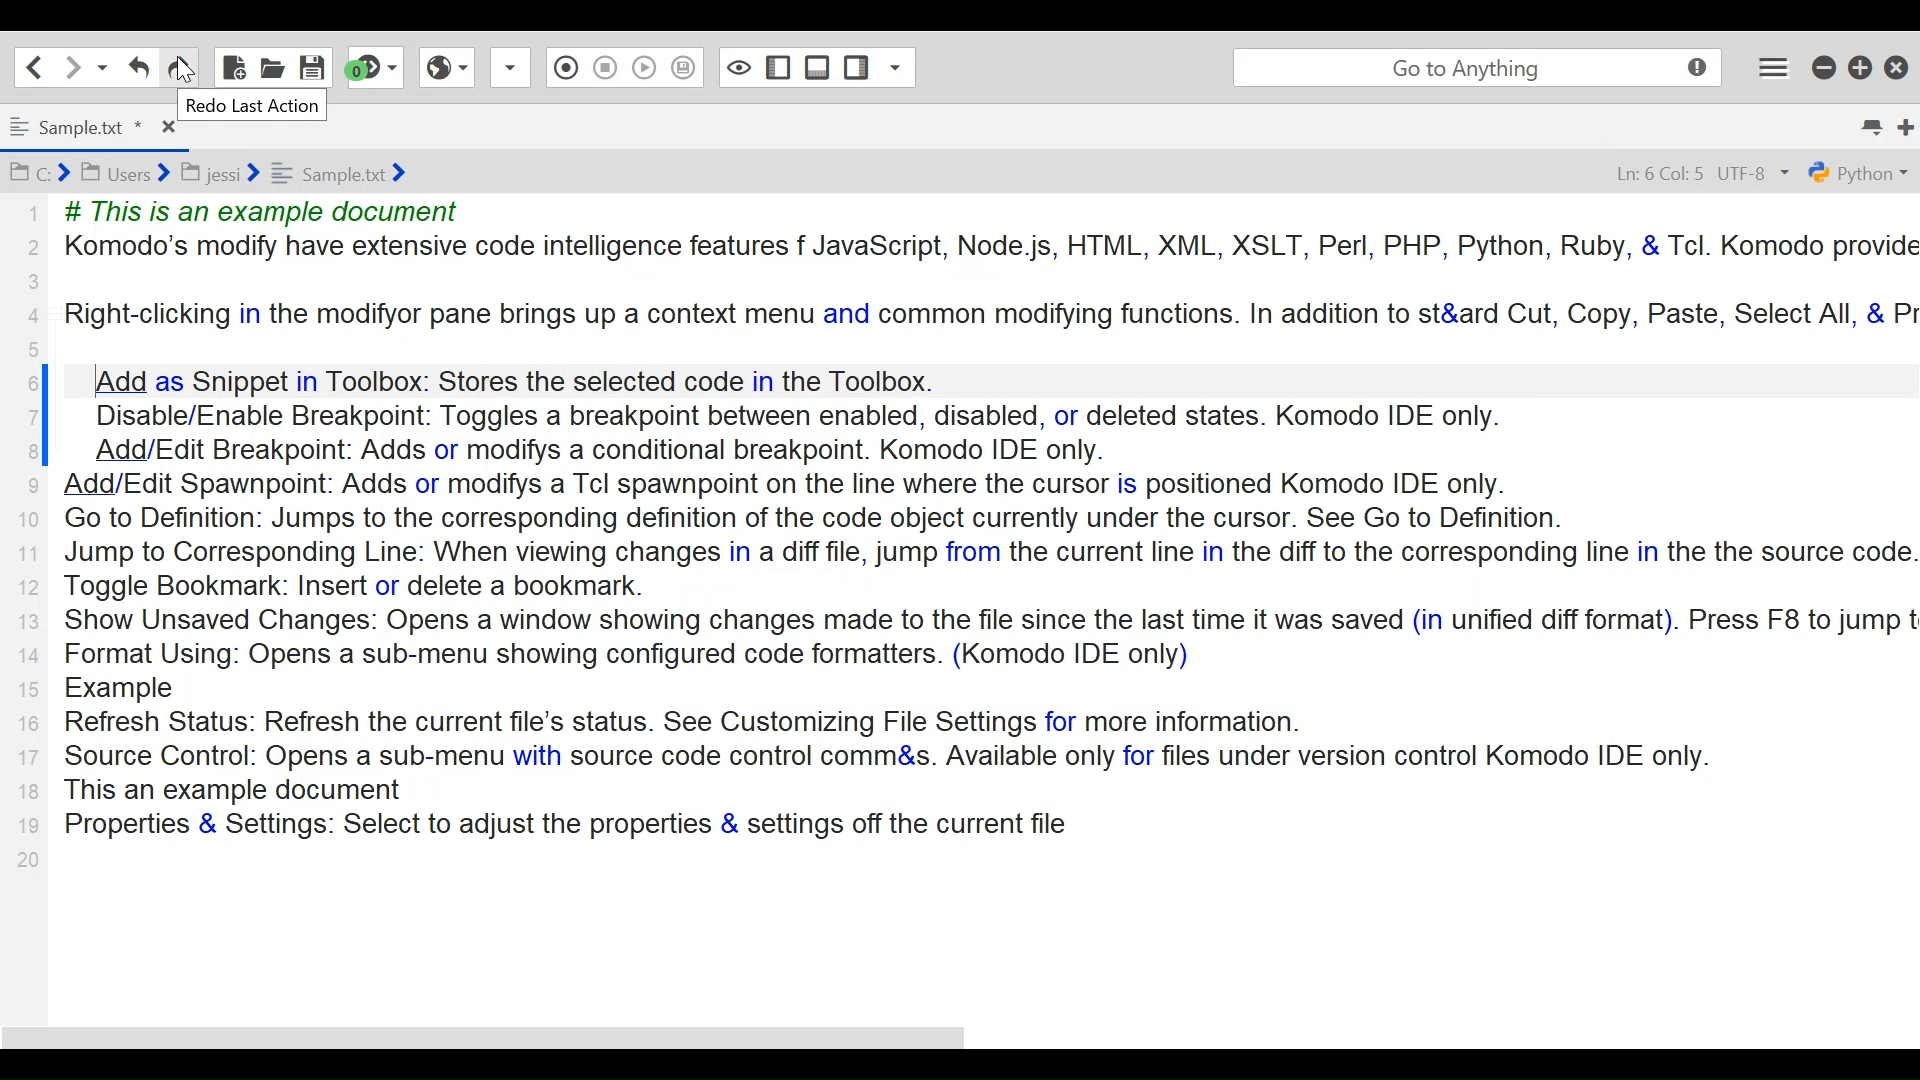  I want to click on Search, so click(1475, 69).